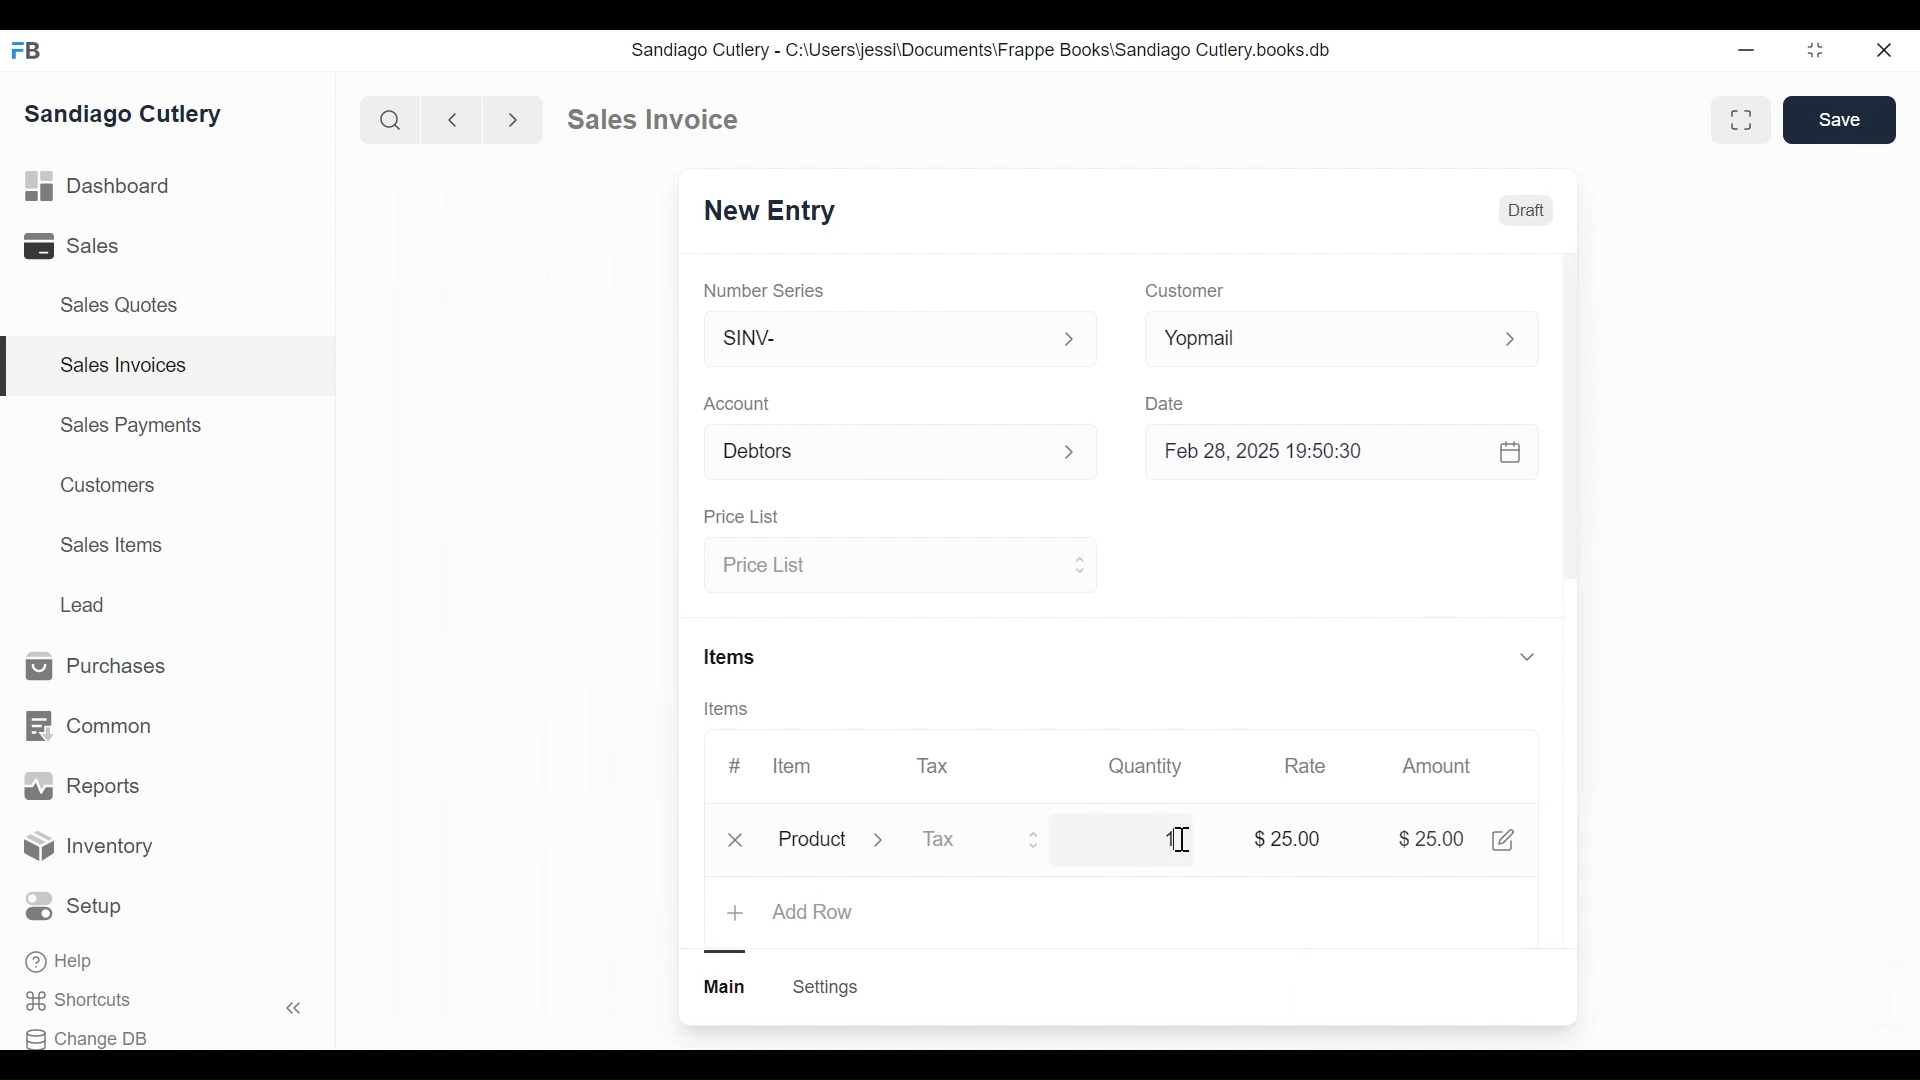 Image resolution: width=1920 pixels, height=1080 pixels. I want to click on New Entry, so click(763, 213).